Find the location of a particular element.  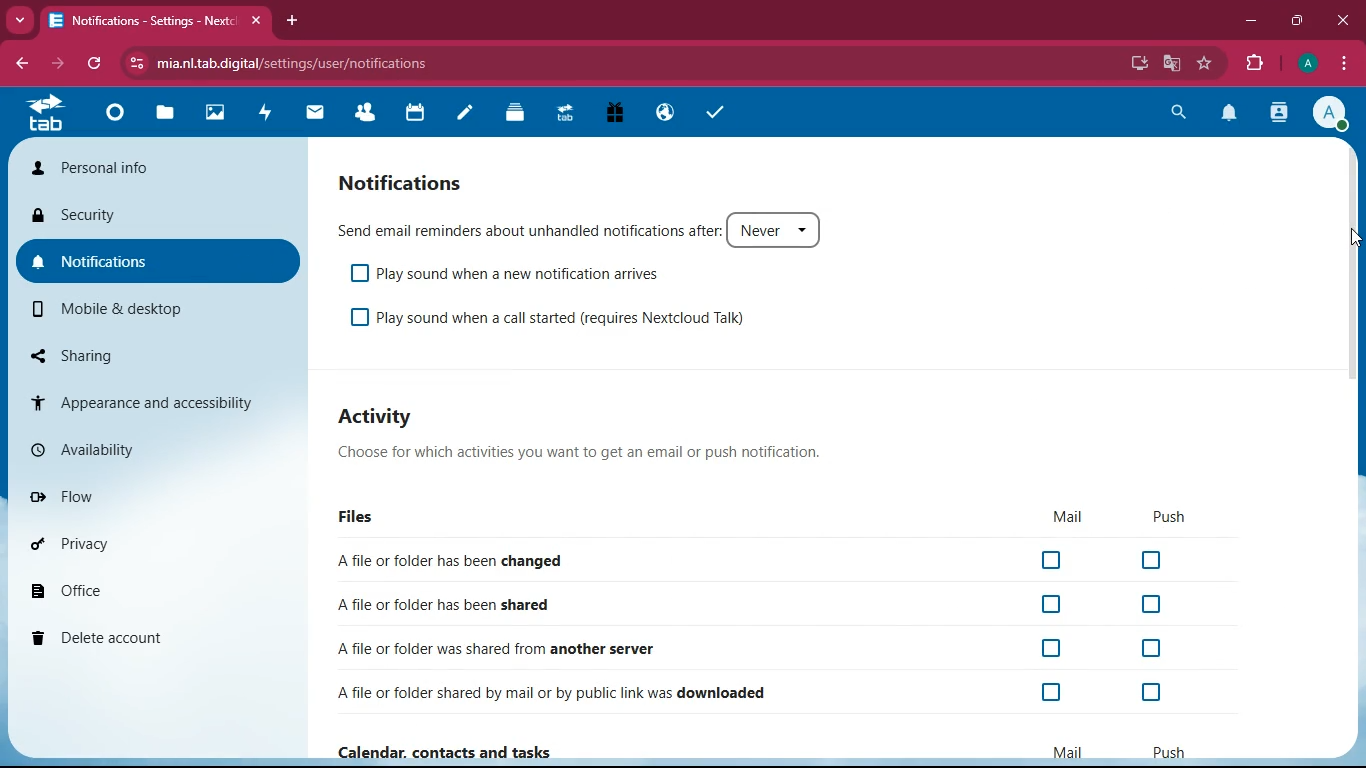

images is located at coordinates (216, 114).